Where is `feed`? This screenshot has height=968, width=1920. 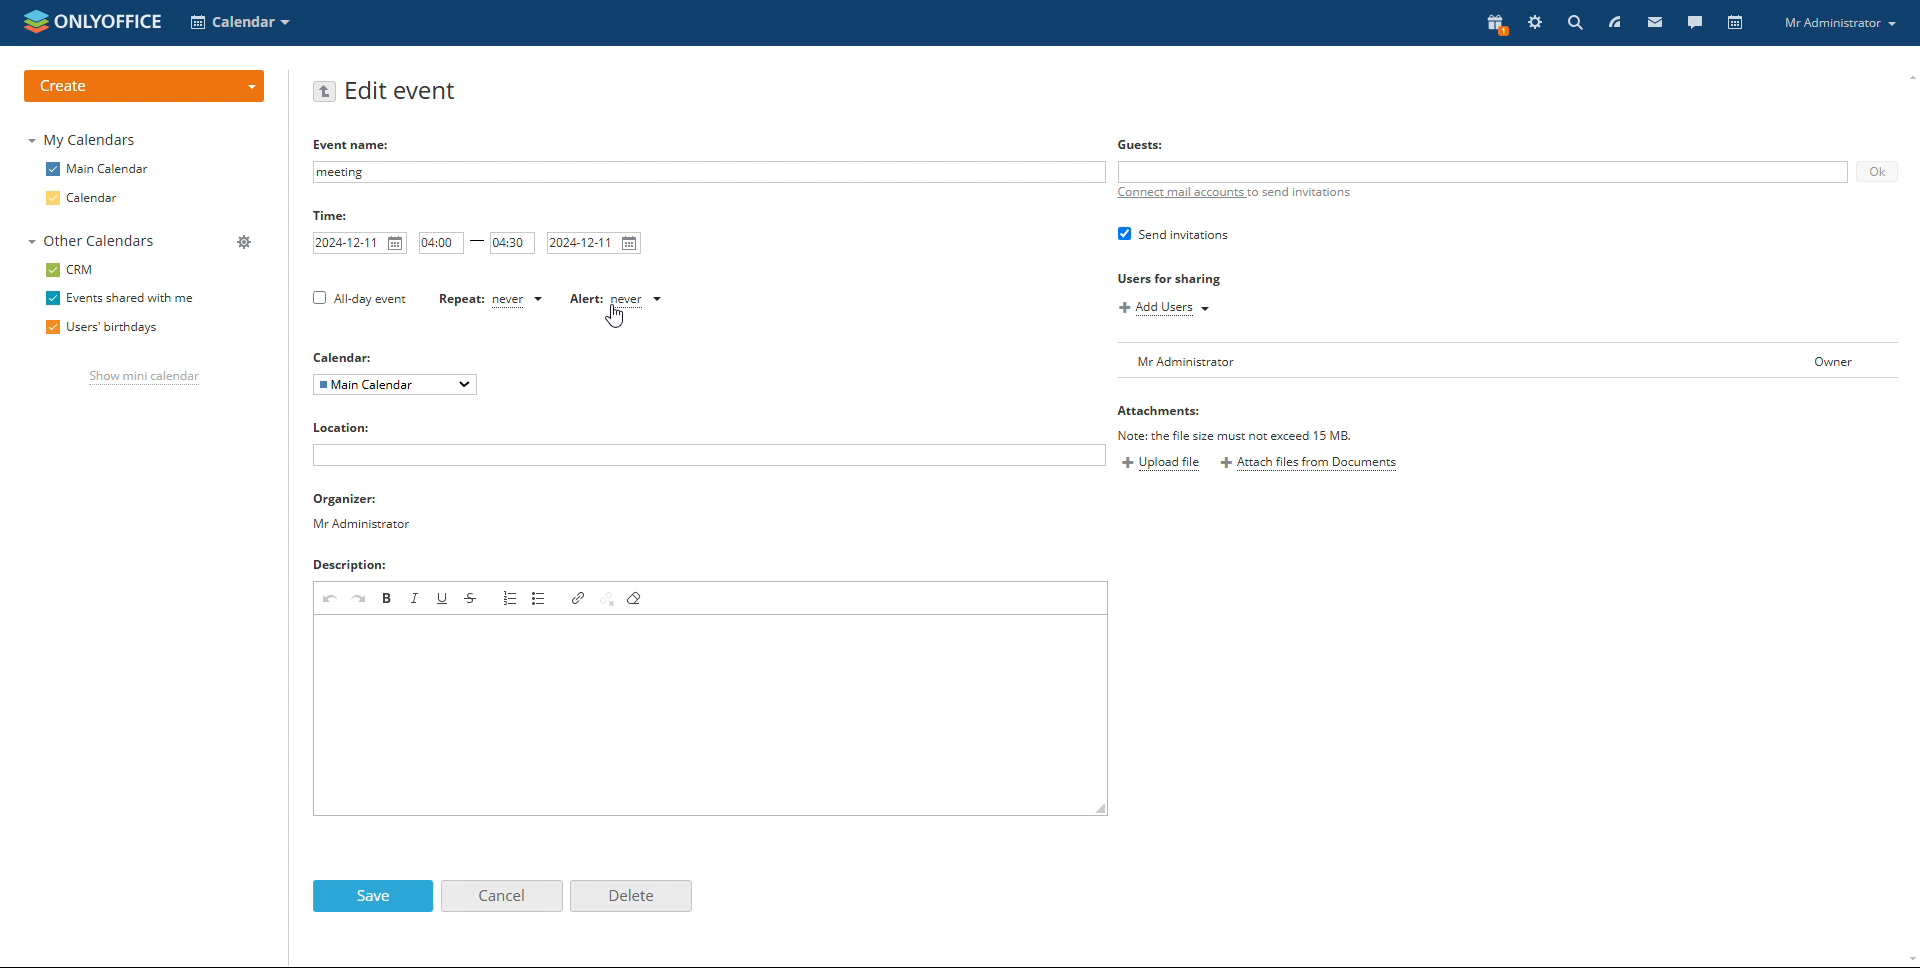
feed is located at coordinates (1617, 21).